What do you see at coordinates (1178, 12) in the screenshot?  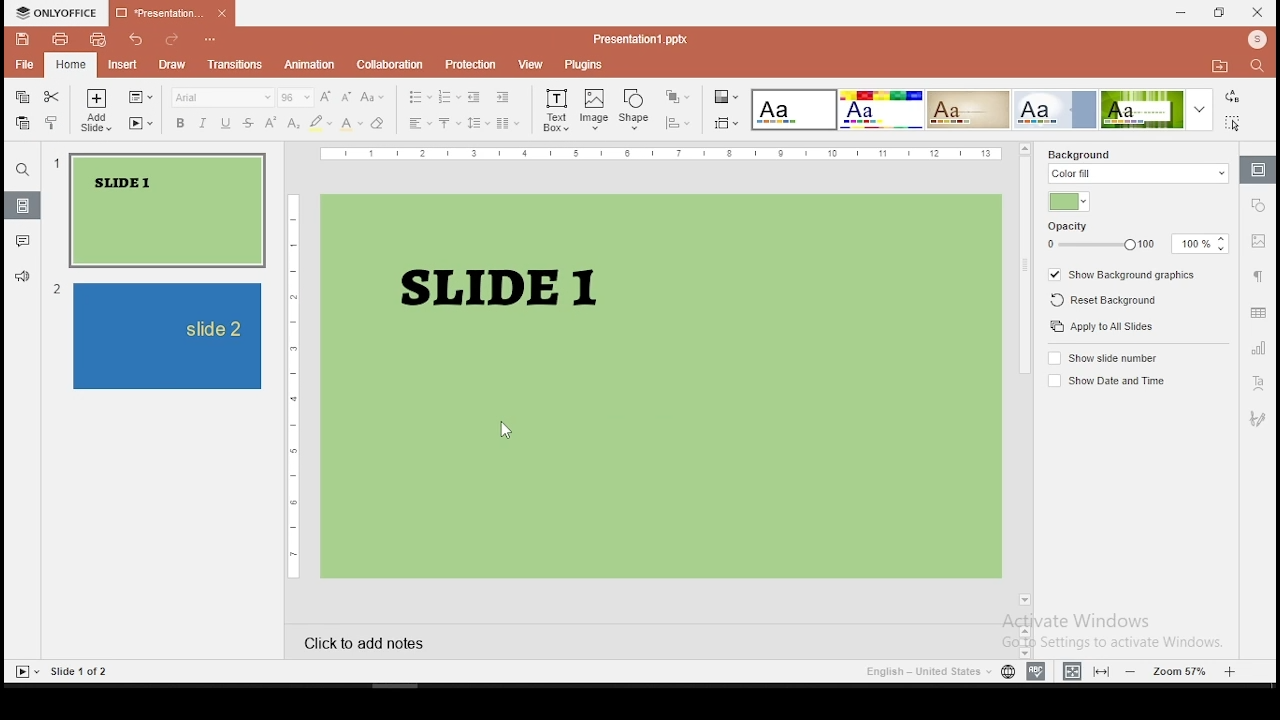 I see `minimize` at bounding box center [1178, 12].